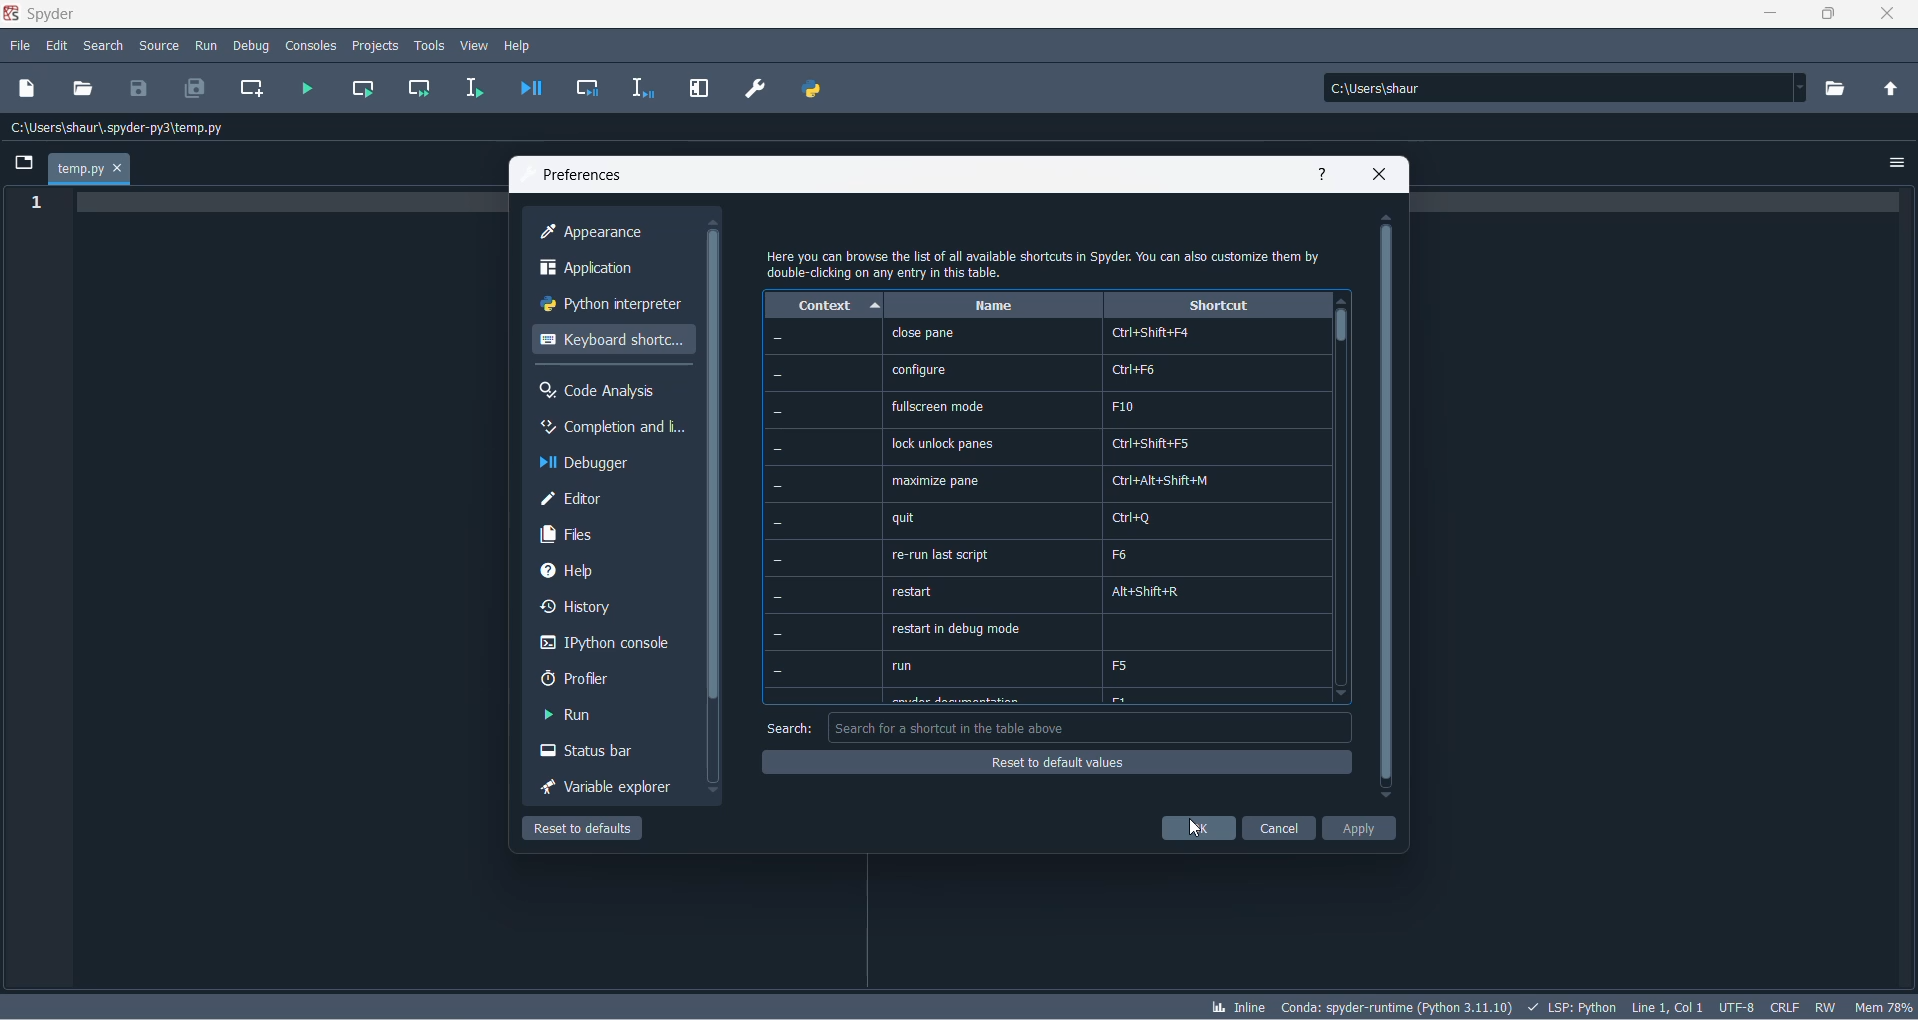 The height and width of the screenshot is (1020, 1918). I want to click on configure, so click(919, 369).